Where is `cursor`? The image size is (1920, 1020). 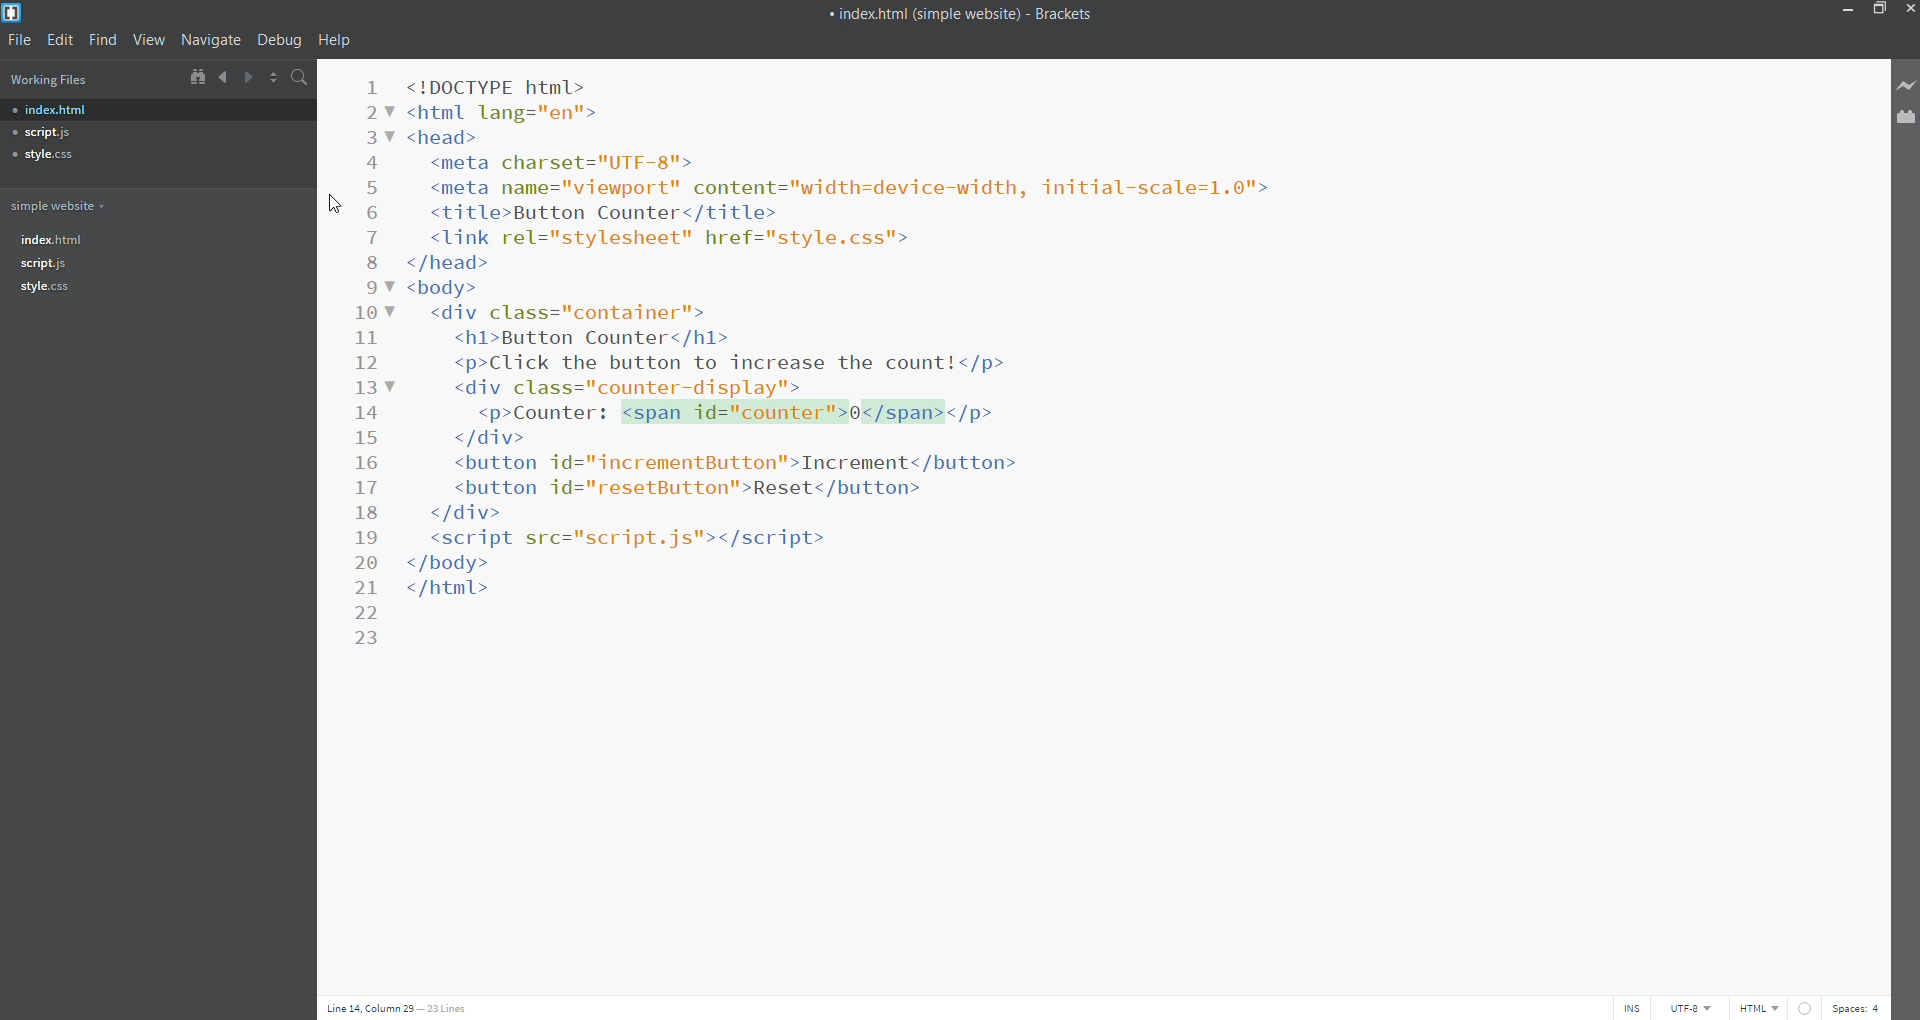
cursor is located at coordinates (330, 207).